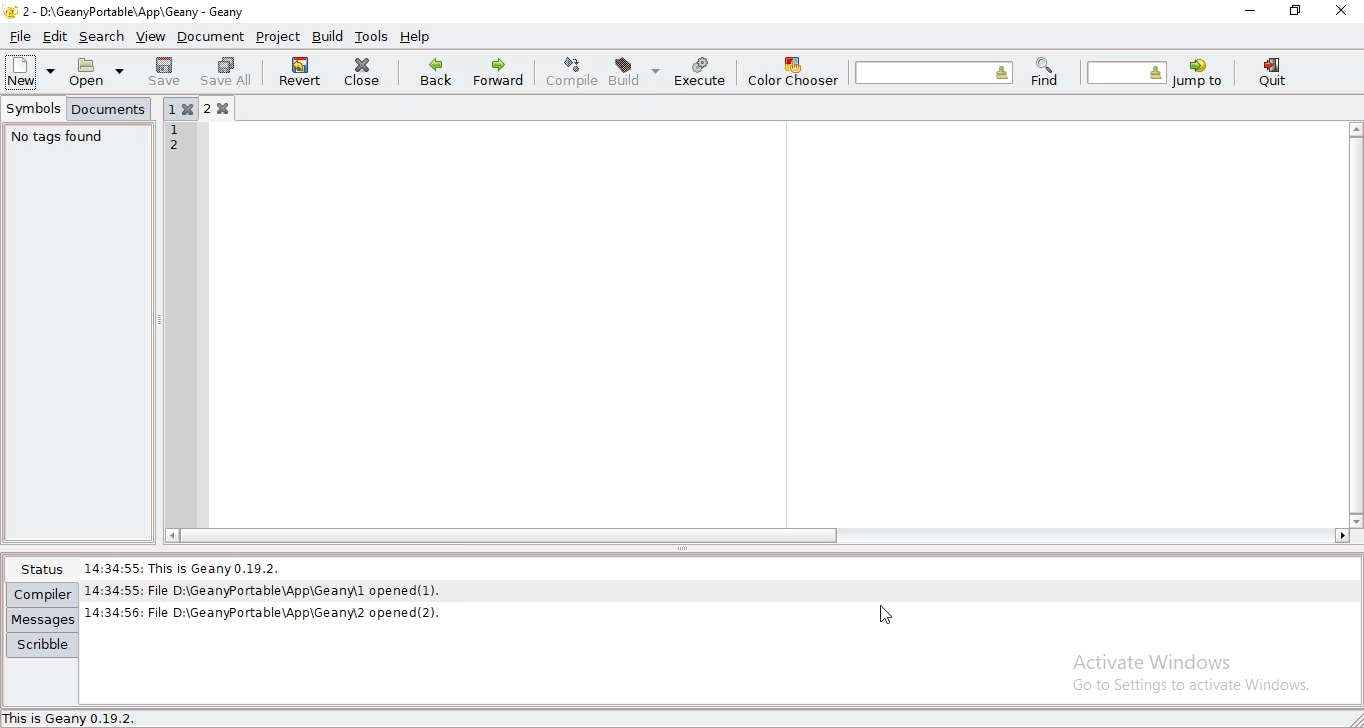 The height and width of the screenshot is (728, 1364). I want to click on project, so click(278, 37).